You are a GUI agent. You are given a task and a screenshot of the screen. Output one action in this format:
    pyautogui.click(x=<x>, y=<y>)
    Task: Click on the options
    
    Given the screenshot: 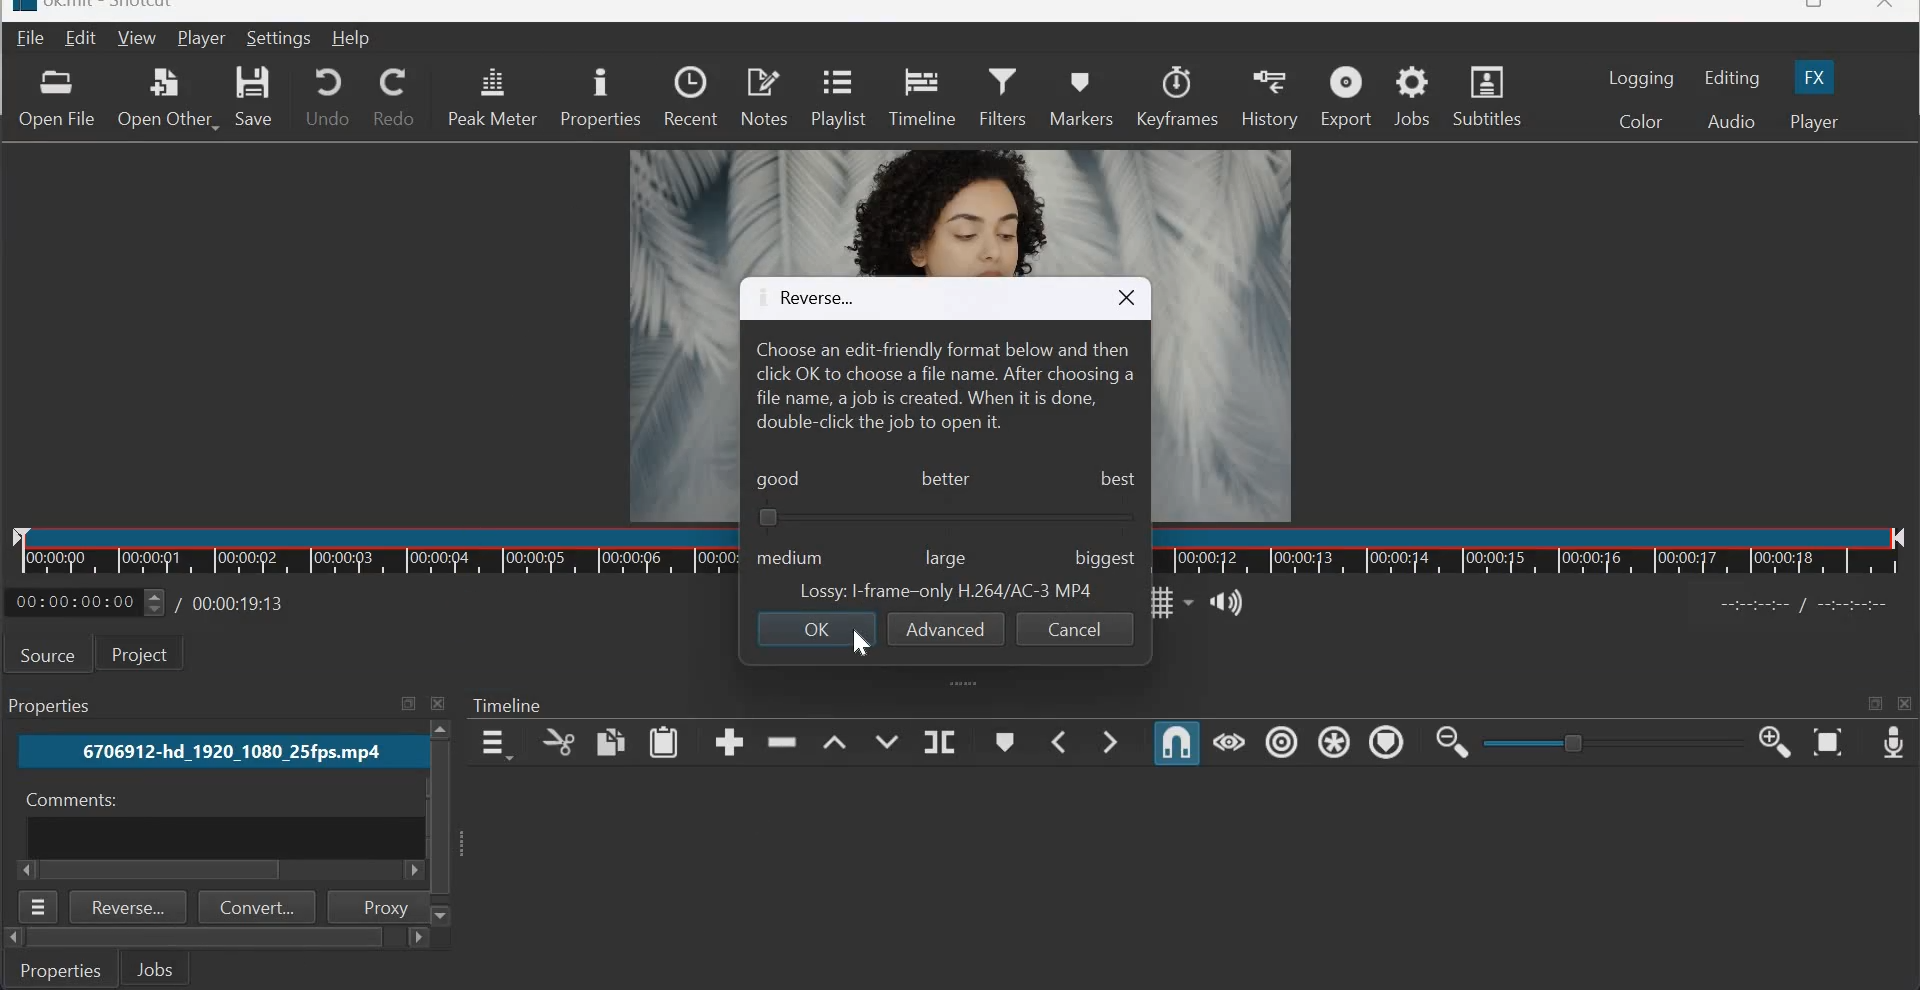 What is the action you would take?
    pyautogui.click(x=40, y=907)
    